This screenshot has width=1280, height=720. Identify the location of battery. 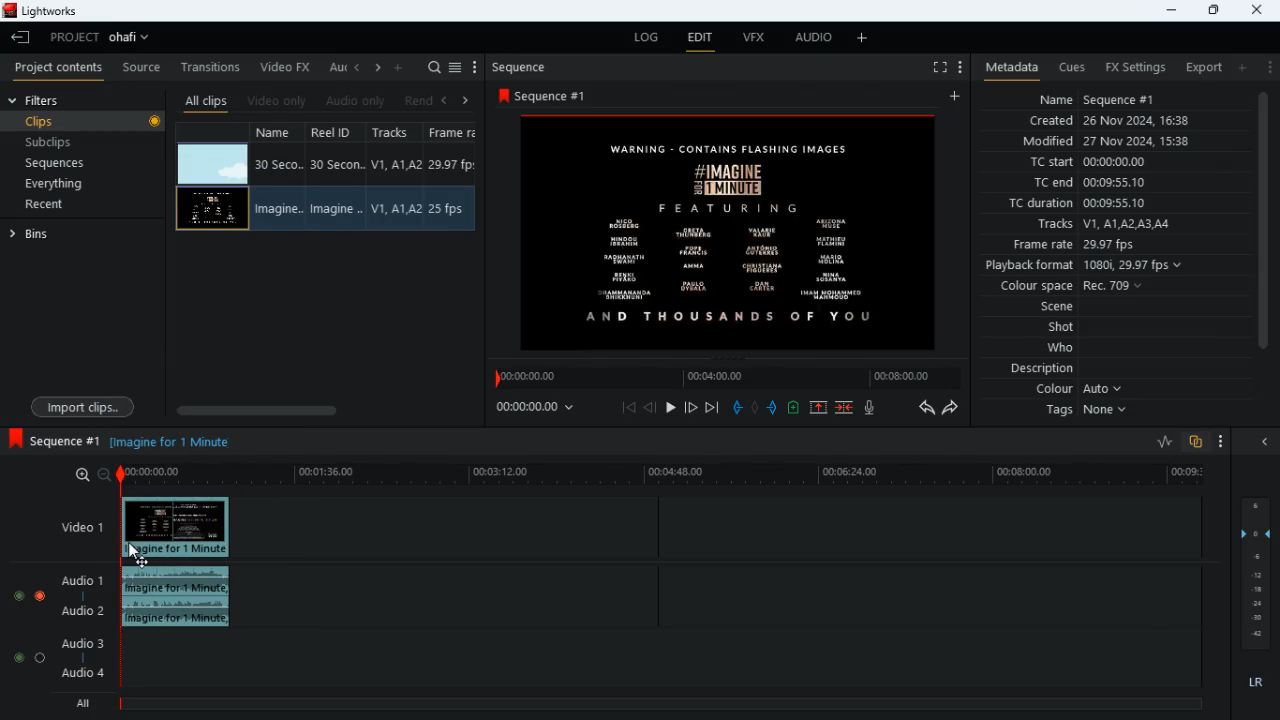
(795, 409).